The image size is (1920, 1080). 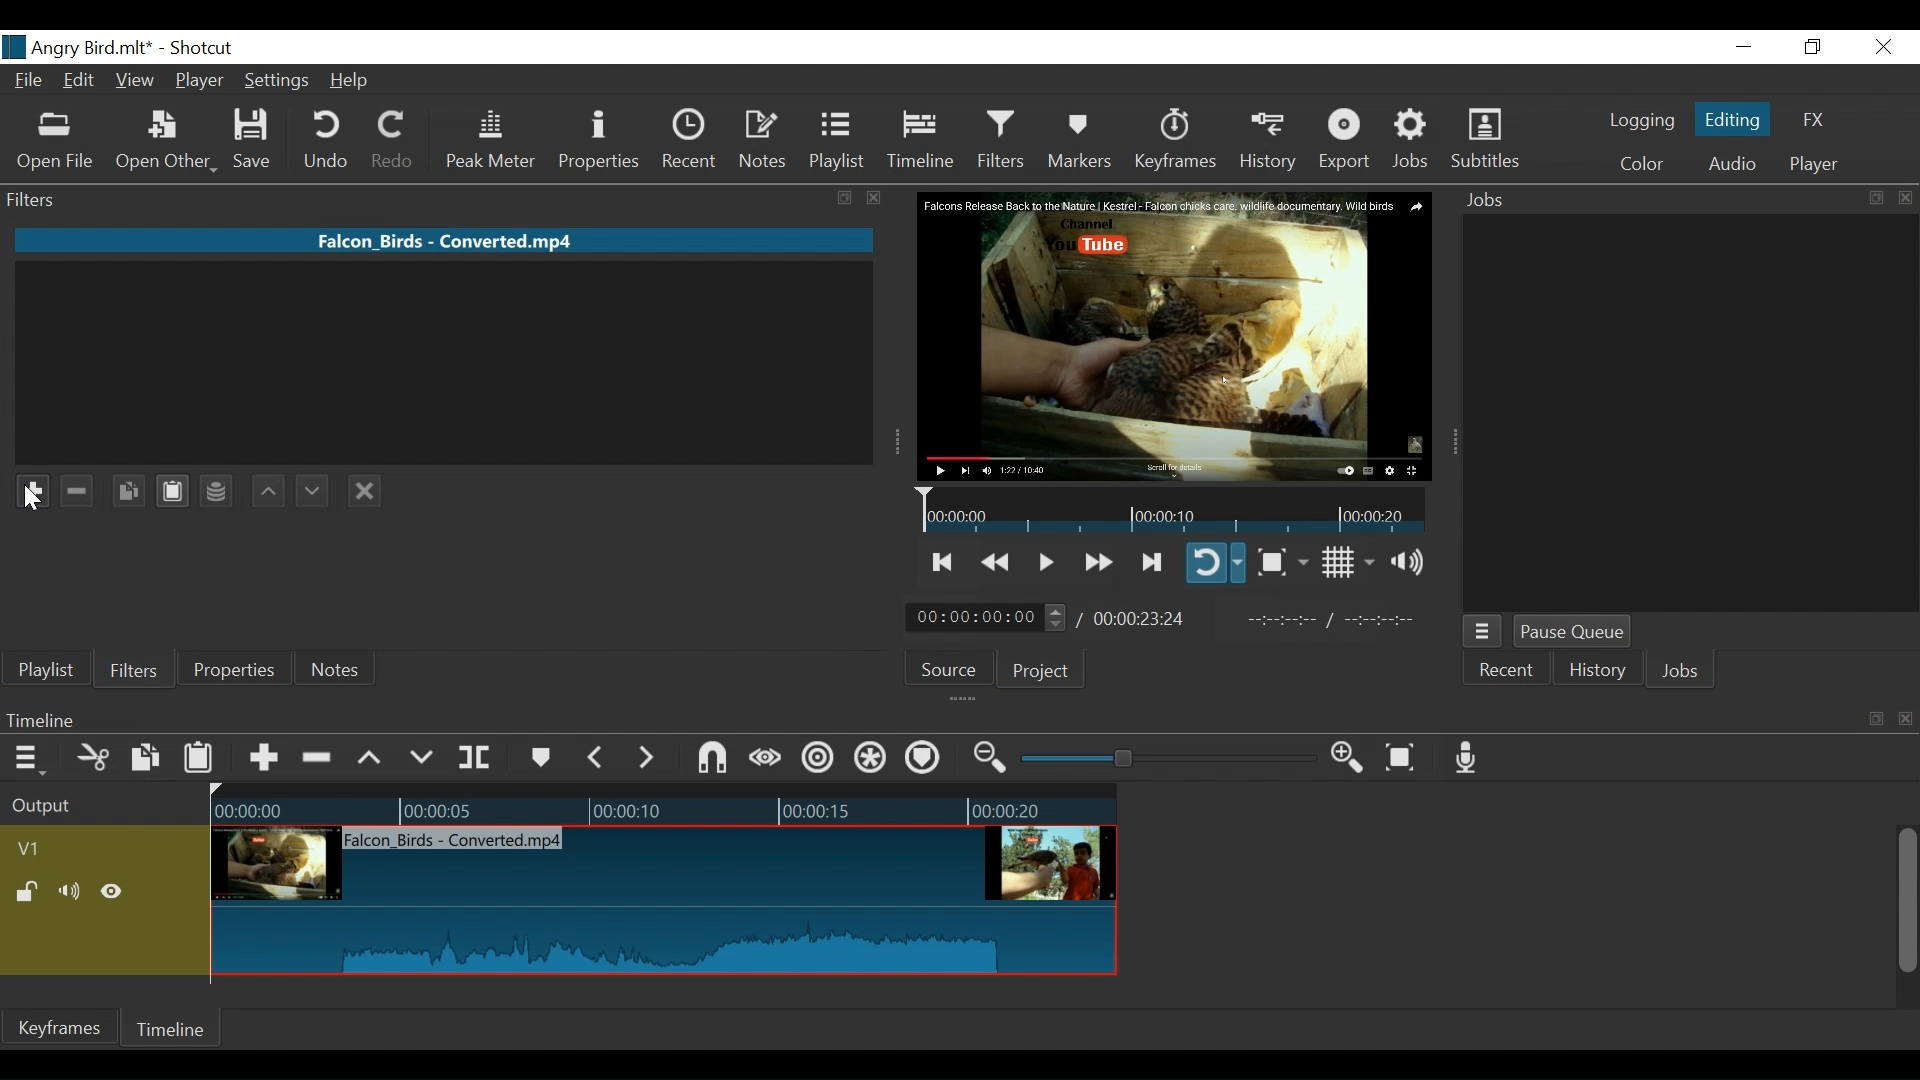 I want to click on Pause Queue, so click(x=1575, y=633).